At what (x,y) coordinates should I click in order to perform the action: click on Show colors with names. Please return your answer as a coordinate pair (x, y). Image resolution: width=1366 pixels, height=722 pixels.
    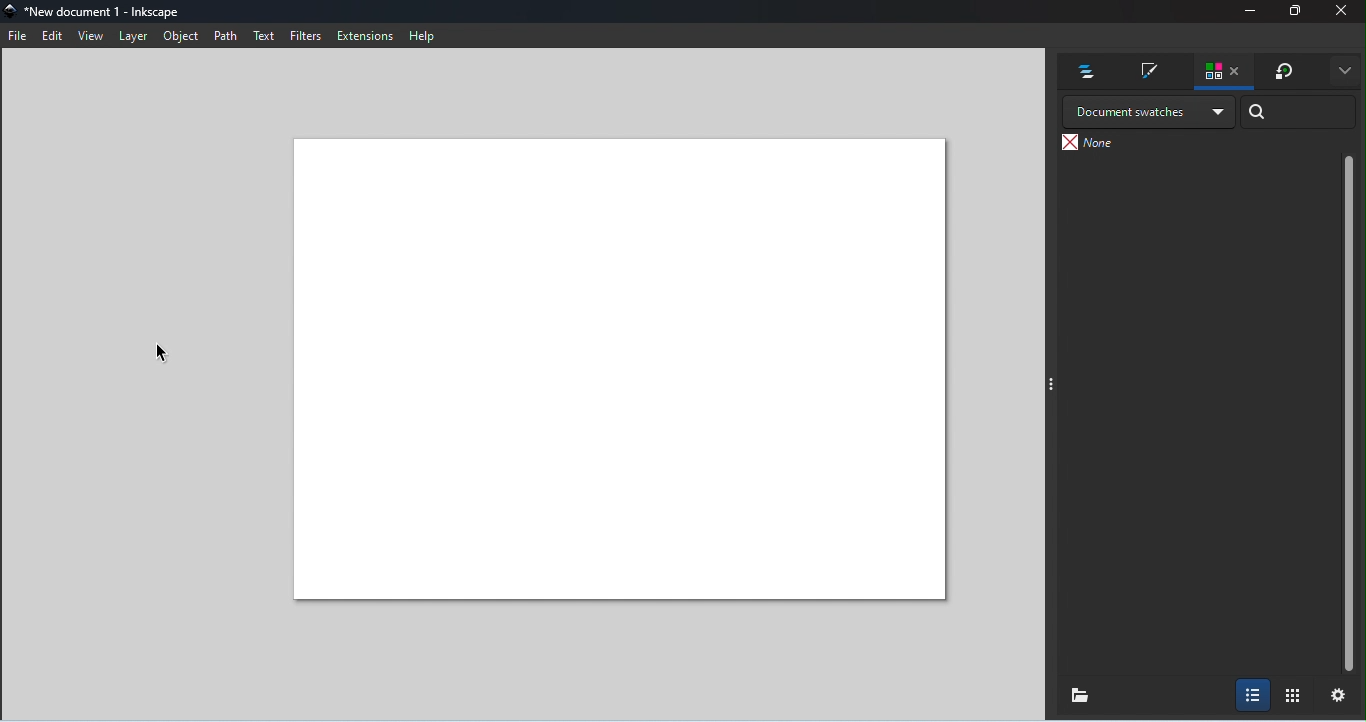
    Looking at the image, I should click on (1252, 695).